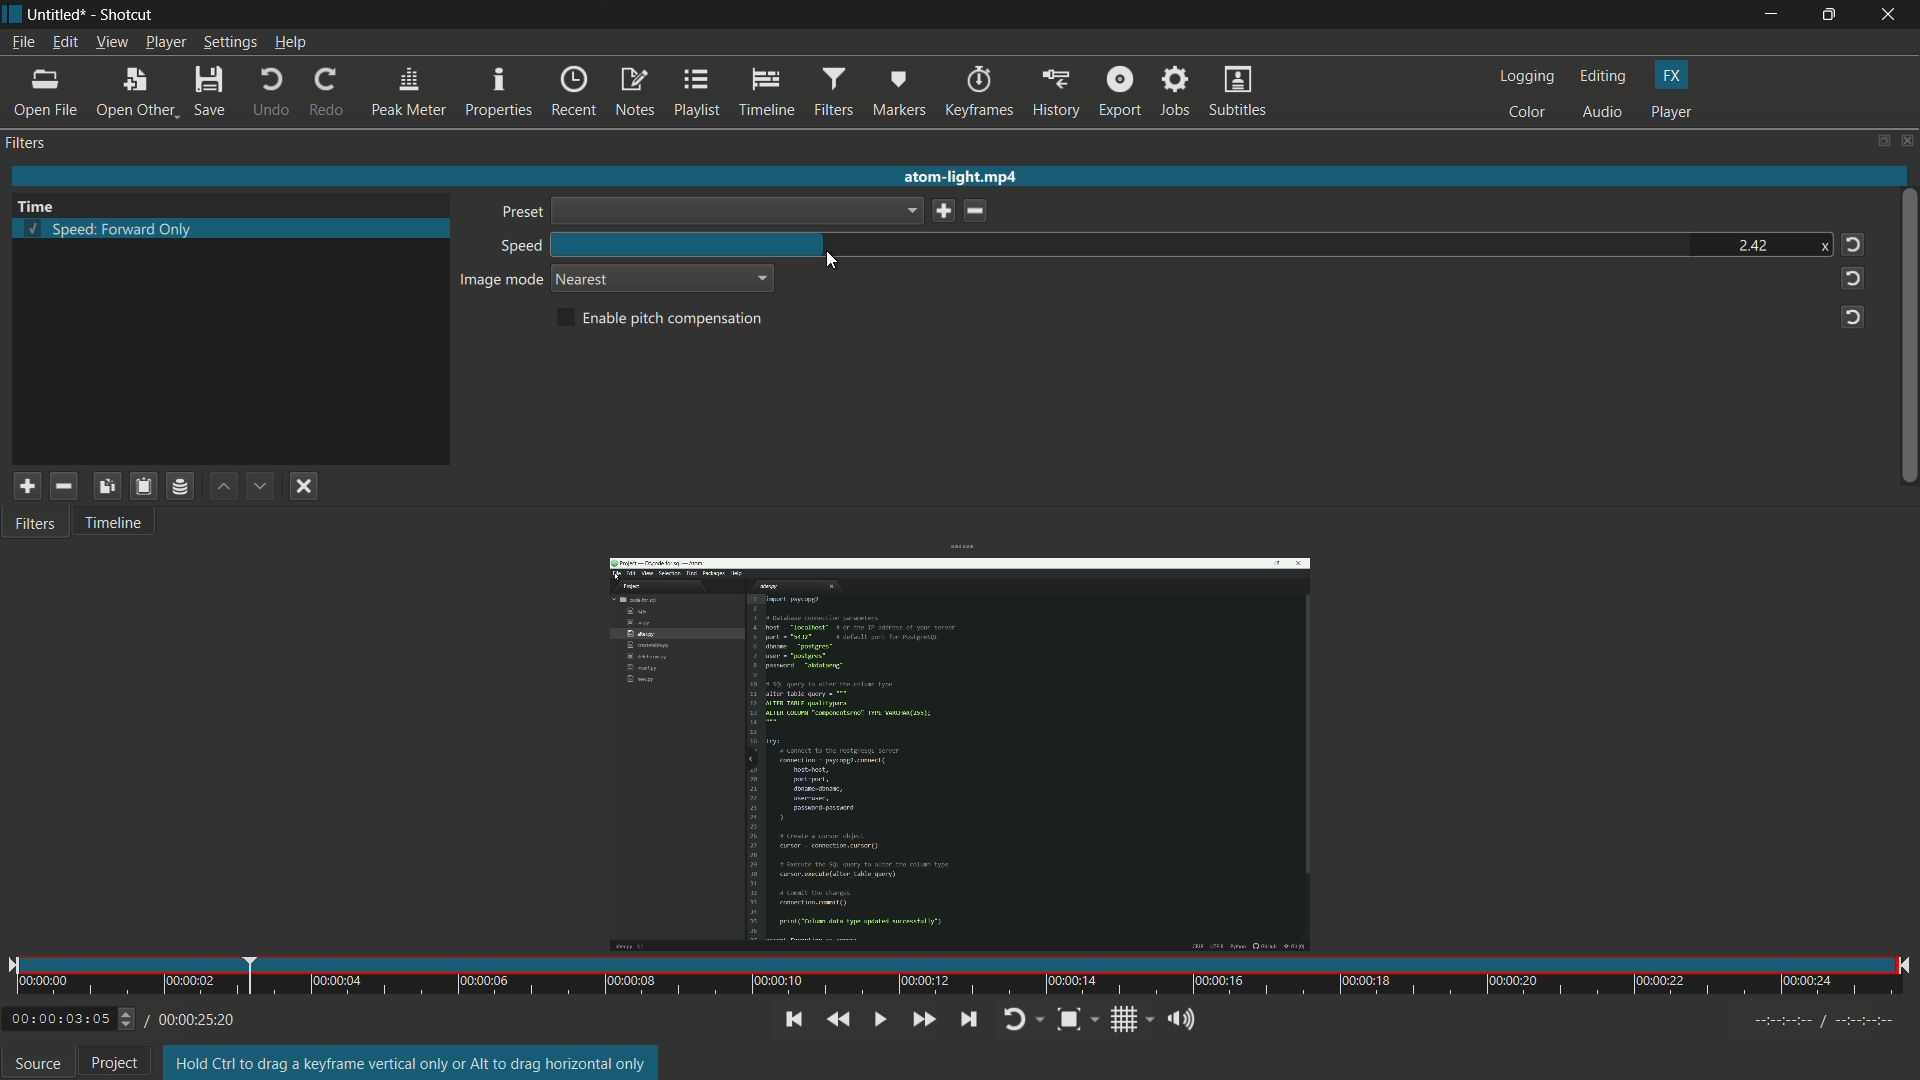  What do you see at coordinates (940, 211) in the screenshot?
I see `save` at bounding box center [940, 211].